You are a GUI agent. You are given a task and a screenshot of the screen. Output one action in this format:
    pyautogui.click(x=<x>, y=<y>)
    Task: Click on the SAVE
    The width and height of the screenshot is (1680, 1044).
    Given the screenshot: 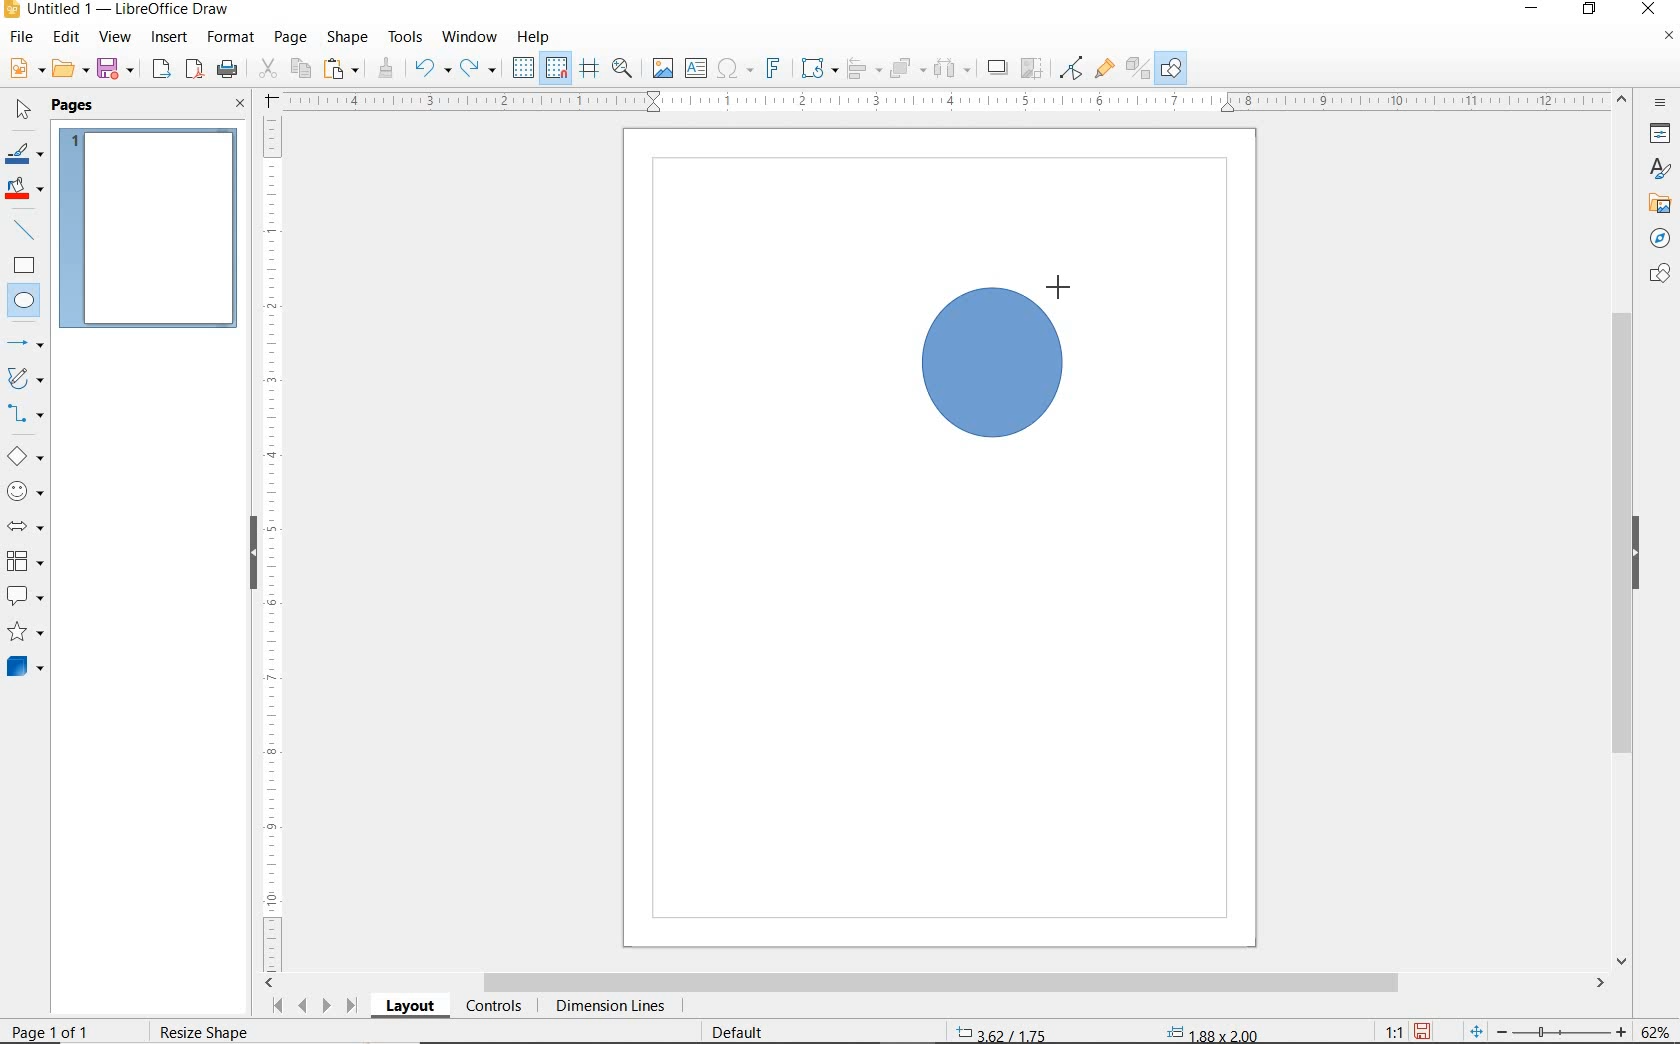 What is the action you would take?
    pyautogui.click(x=118, y=69)
    